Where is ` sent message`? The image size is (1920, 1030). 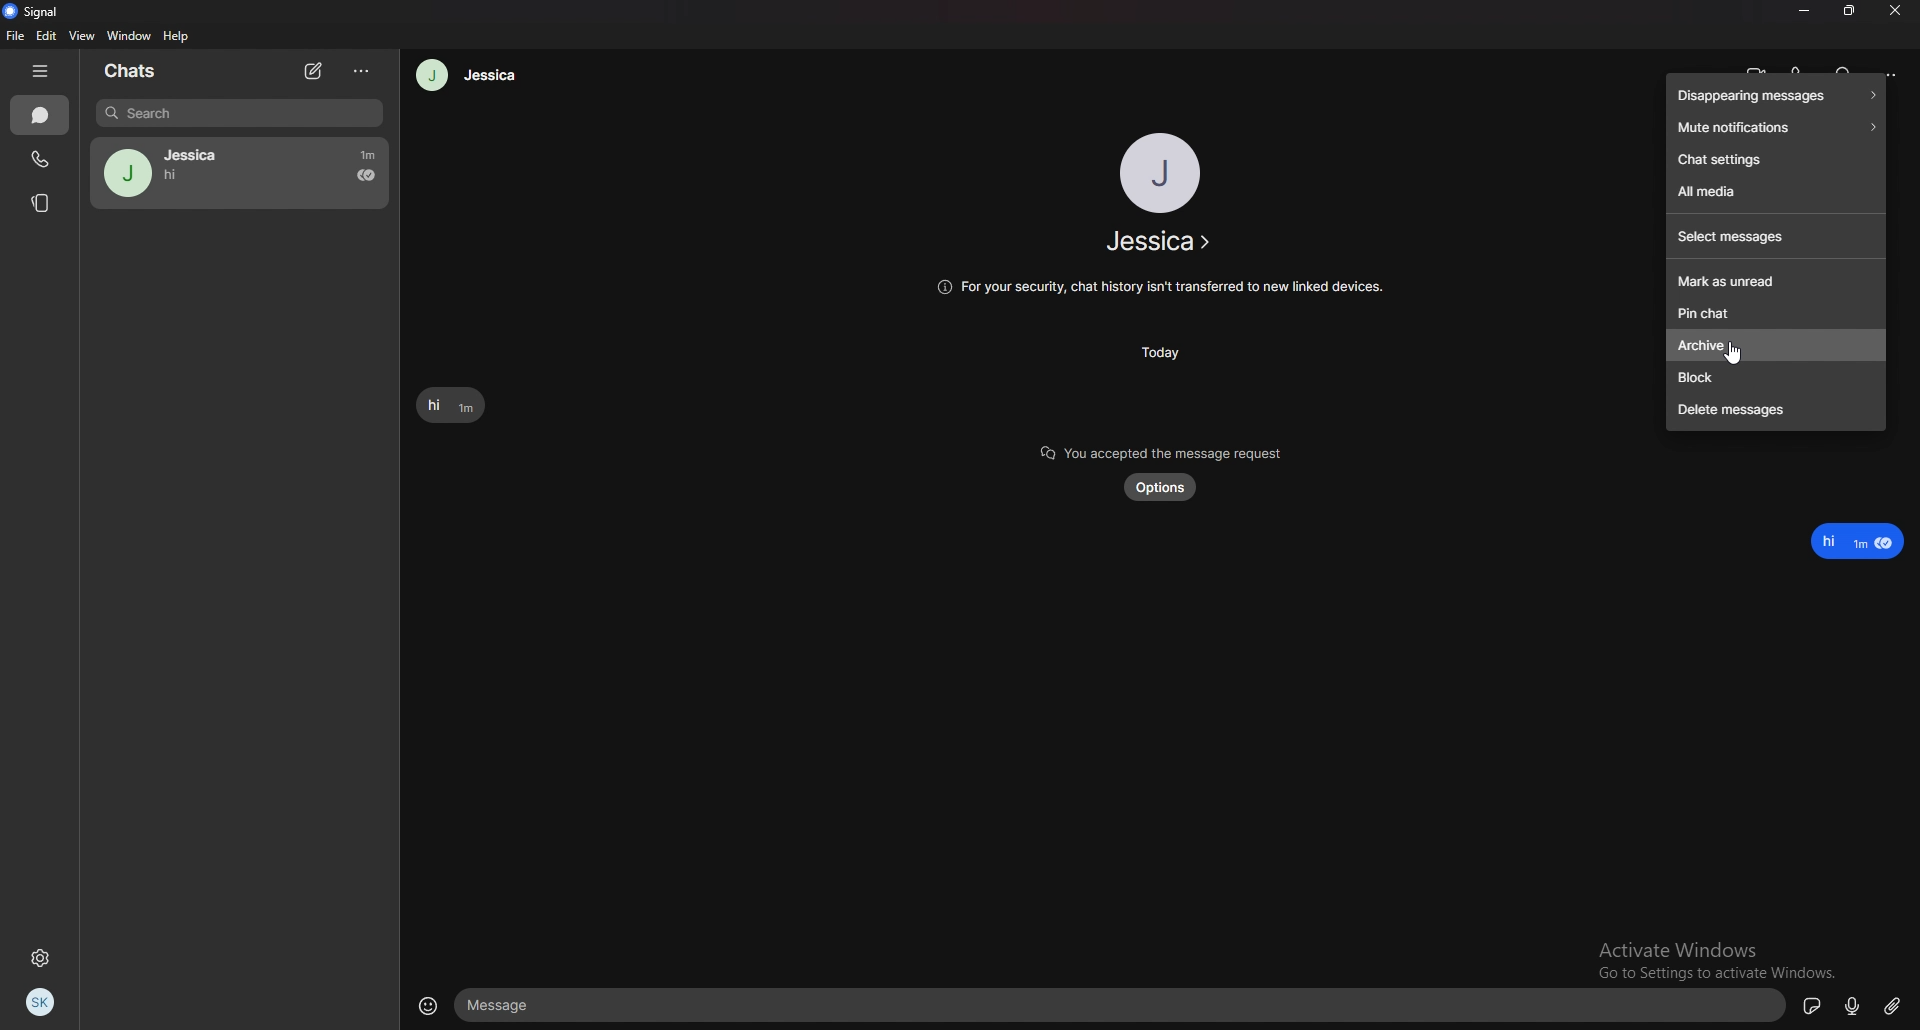  sent message is located at coordinates (1860, 541).